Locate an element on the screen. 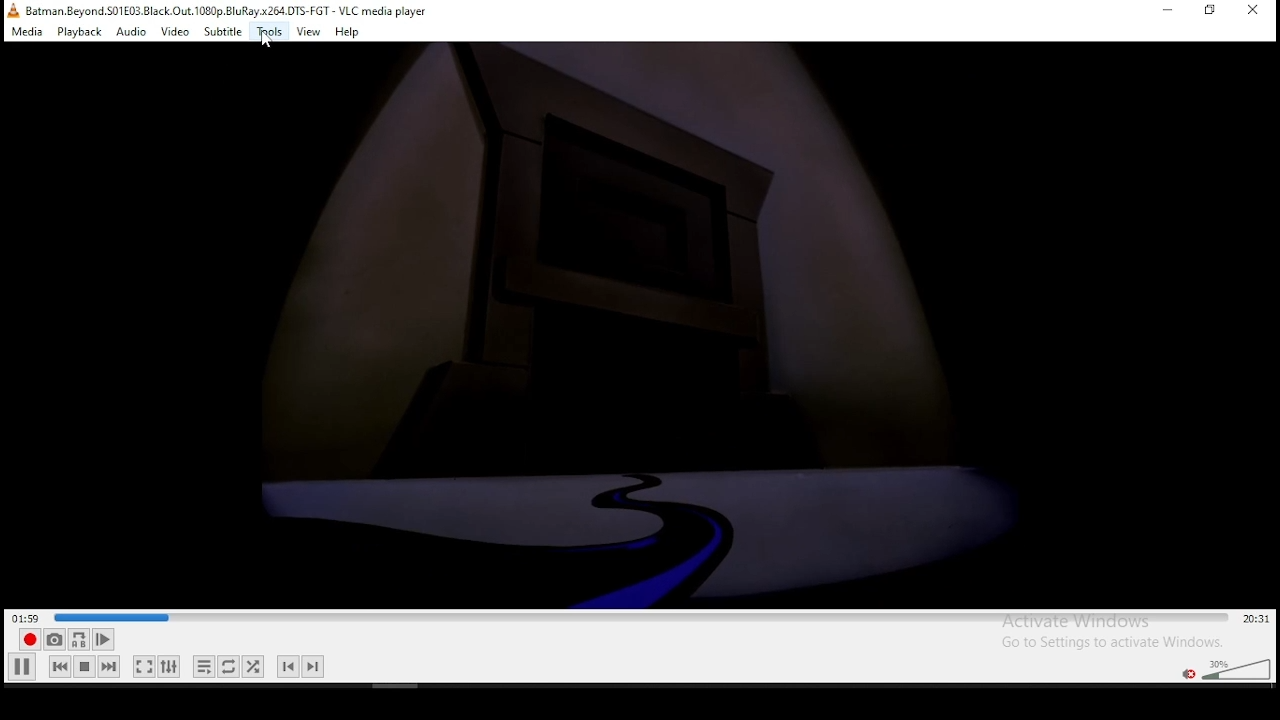  show extended settings is located at coordinates (168, 667).